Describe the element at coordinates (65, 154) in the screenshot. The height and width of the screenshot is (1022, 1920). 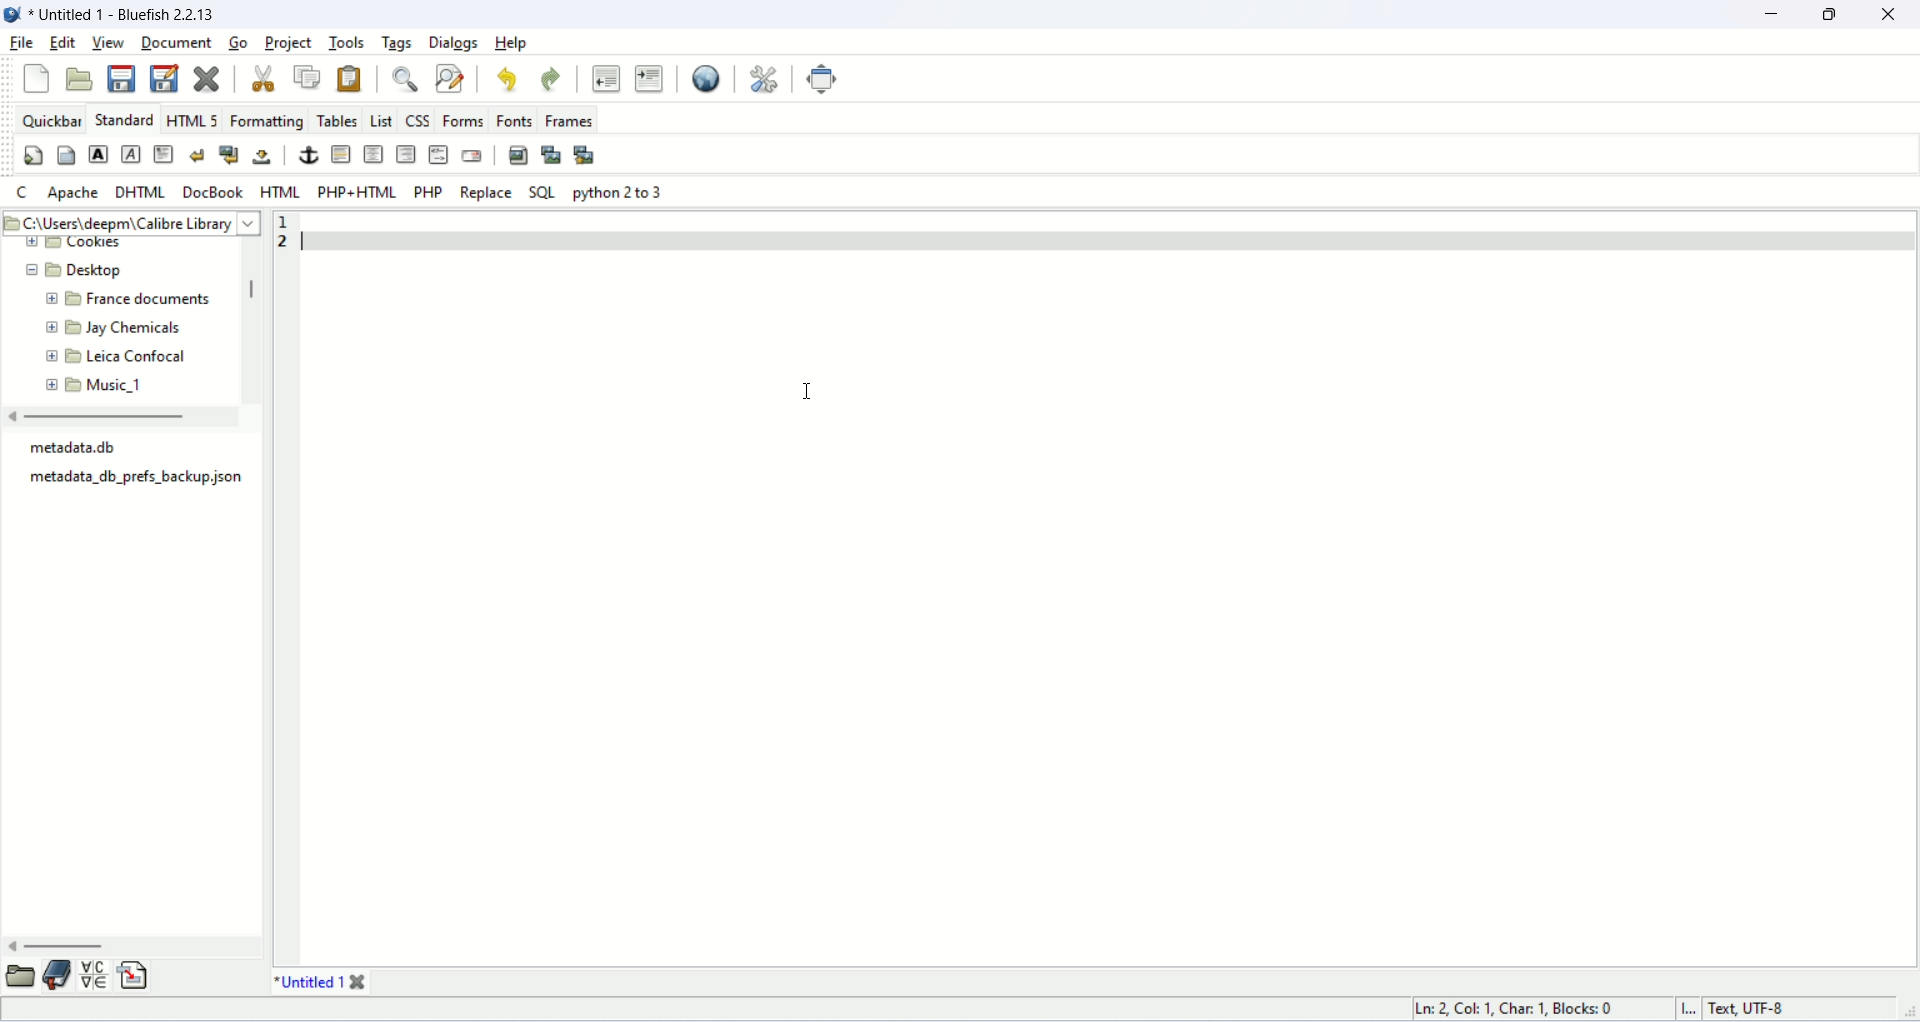
I see `body` at that location.